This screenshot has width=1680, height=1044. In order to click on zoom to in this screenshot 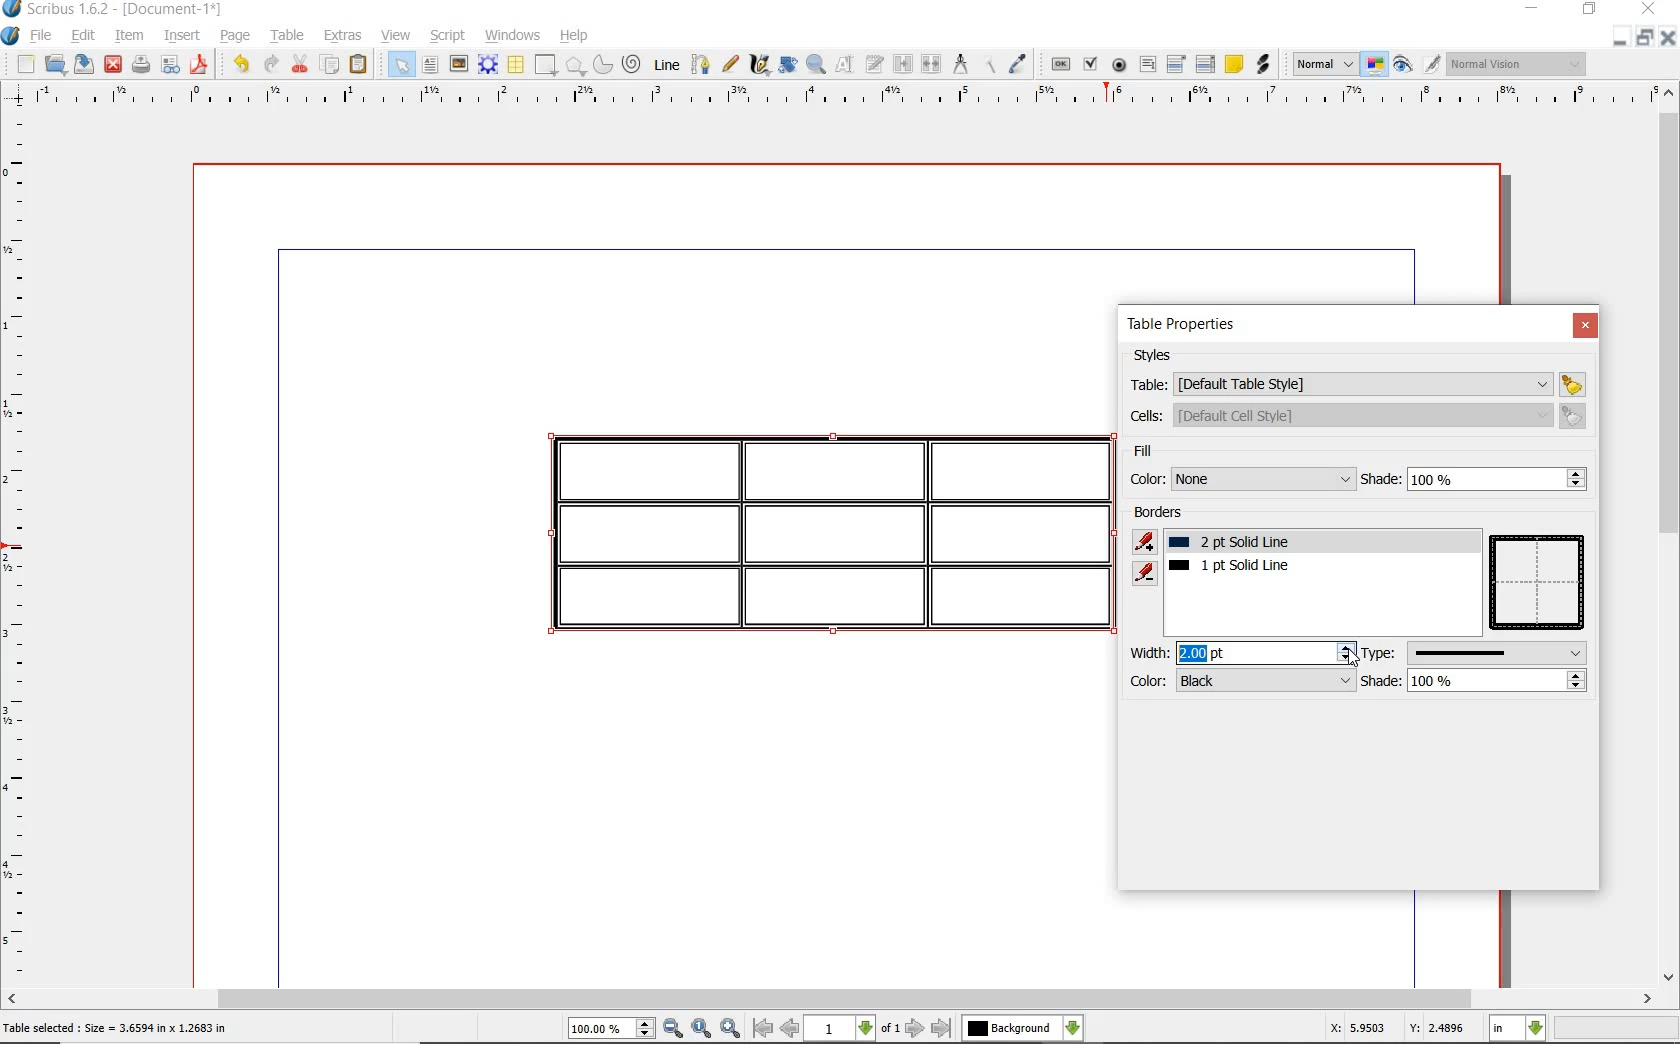, I will do `click(701, 1028)`.